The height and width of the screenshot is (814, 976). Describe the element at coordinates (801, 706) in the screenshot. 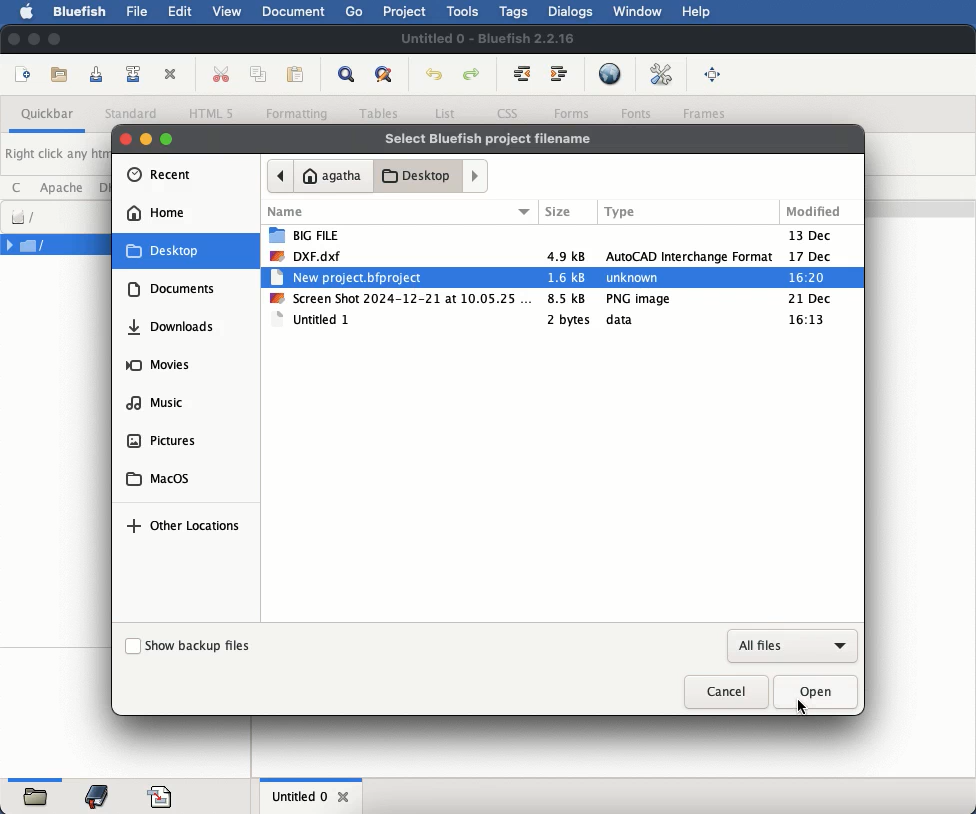

I see `click` at that location.